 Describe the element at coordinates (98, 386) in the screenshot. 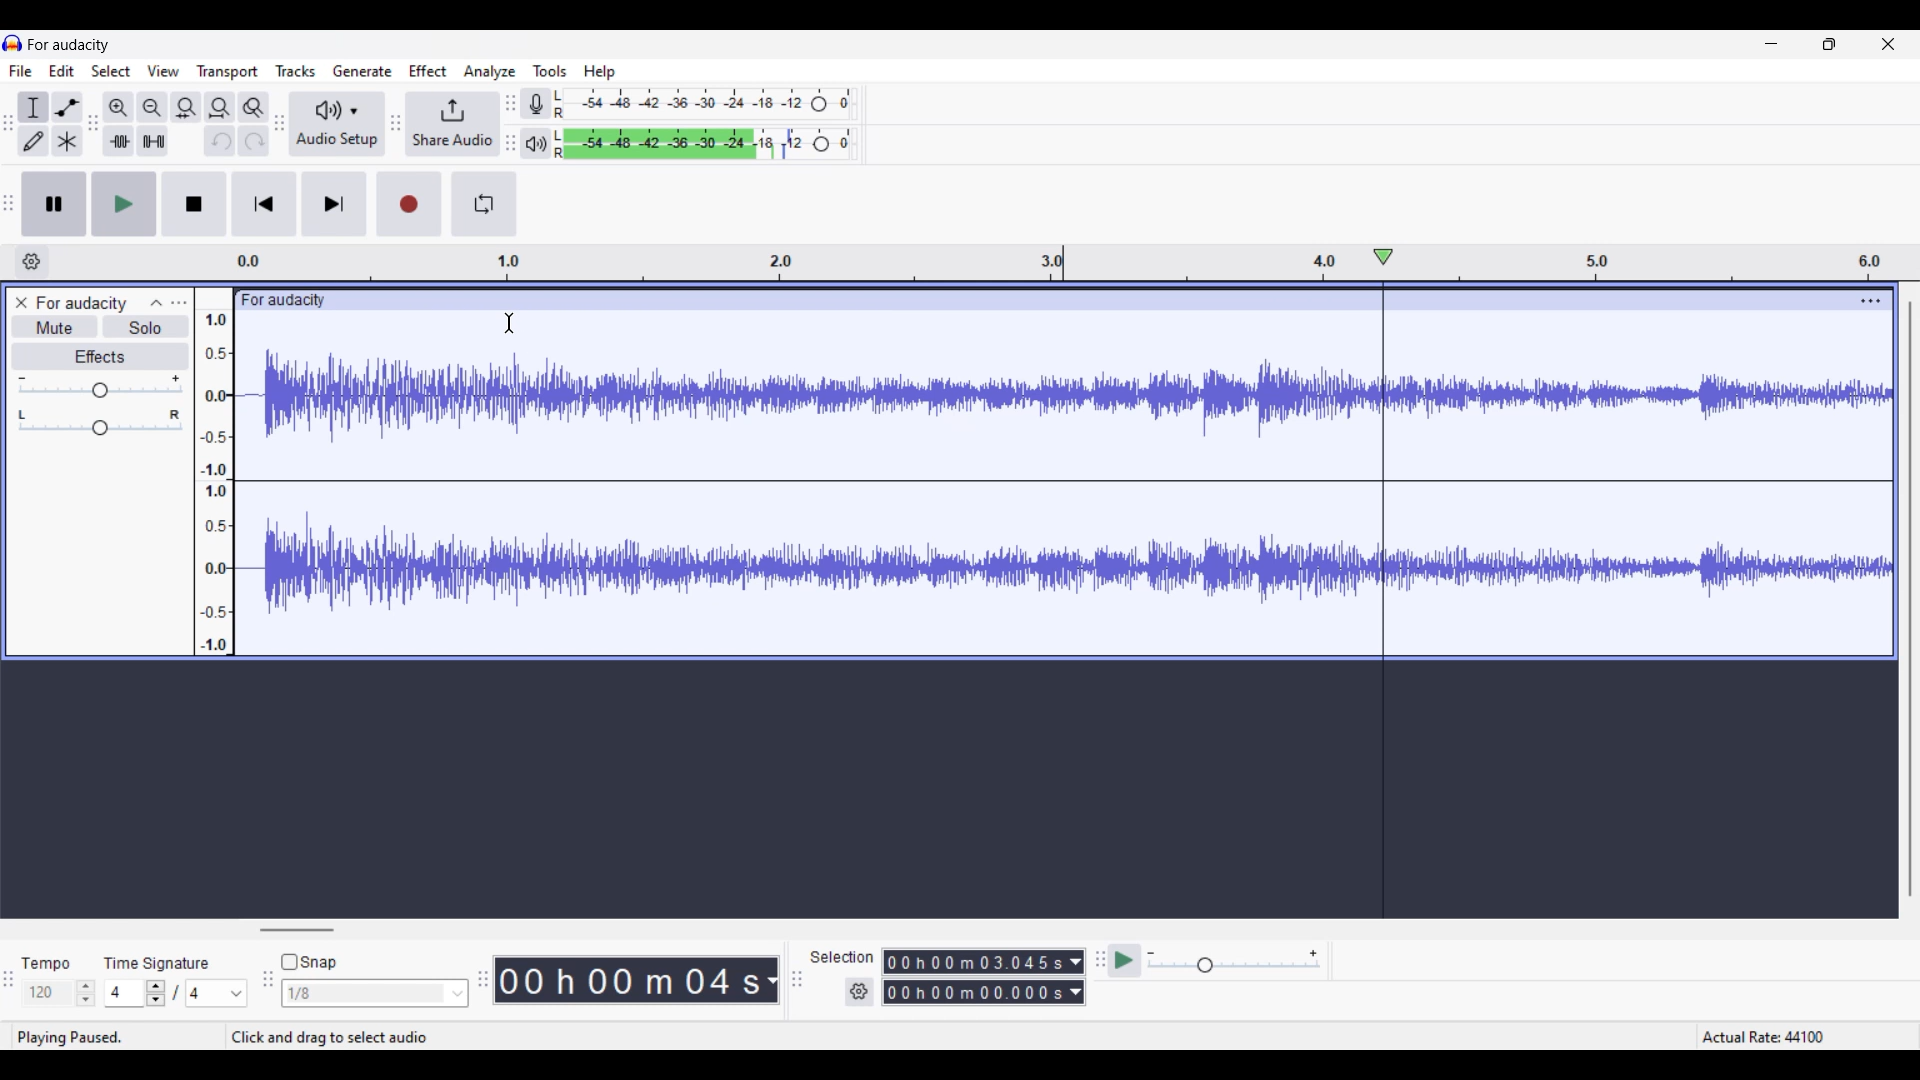

I see `Volume scale` at that location.